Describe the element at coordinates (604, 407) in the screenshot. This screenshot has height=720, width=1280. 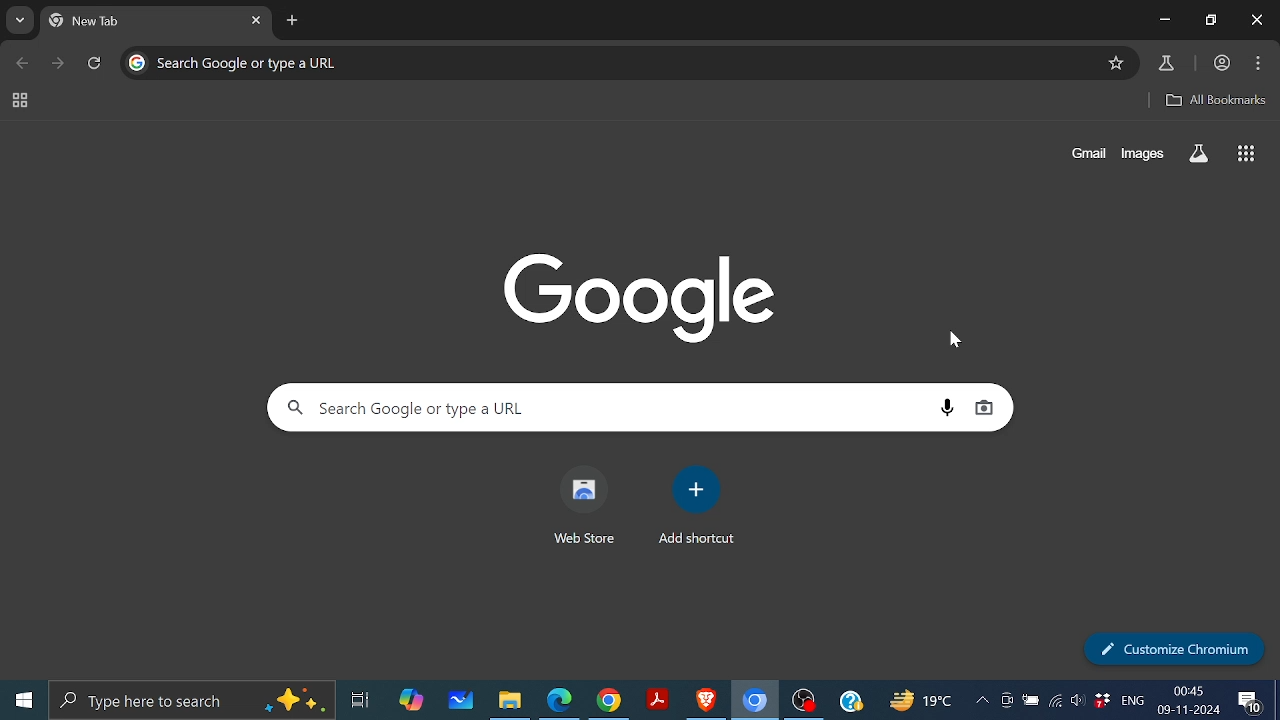
I see `Search or type  a URL` at that location.